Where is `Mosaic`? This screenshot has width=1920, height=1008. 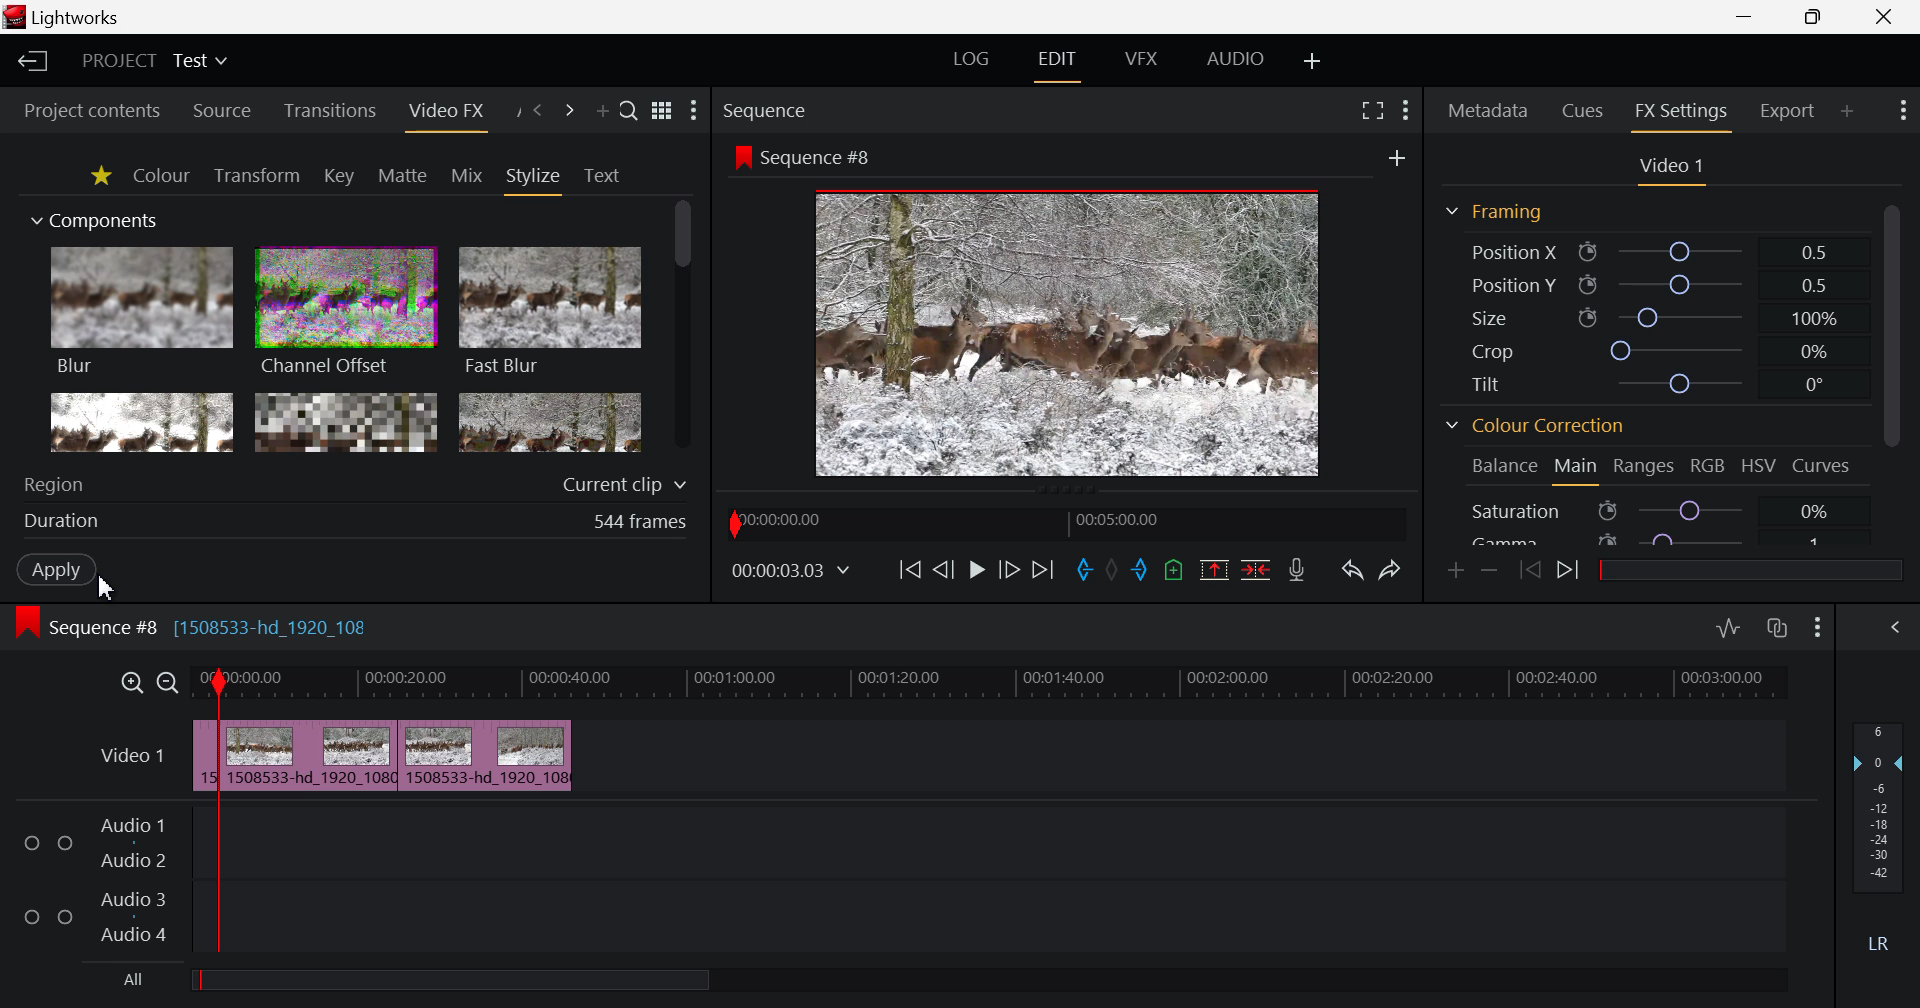
Mosaic is located at coordinates (344, 422).